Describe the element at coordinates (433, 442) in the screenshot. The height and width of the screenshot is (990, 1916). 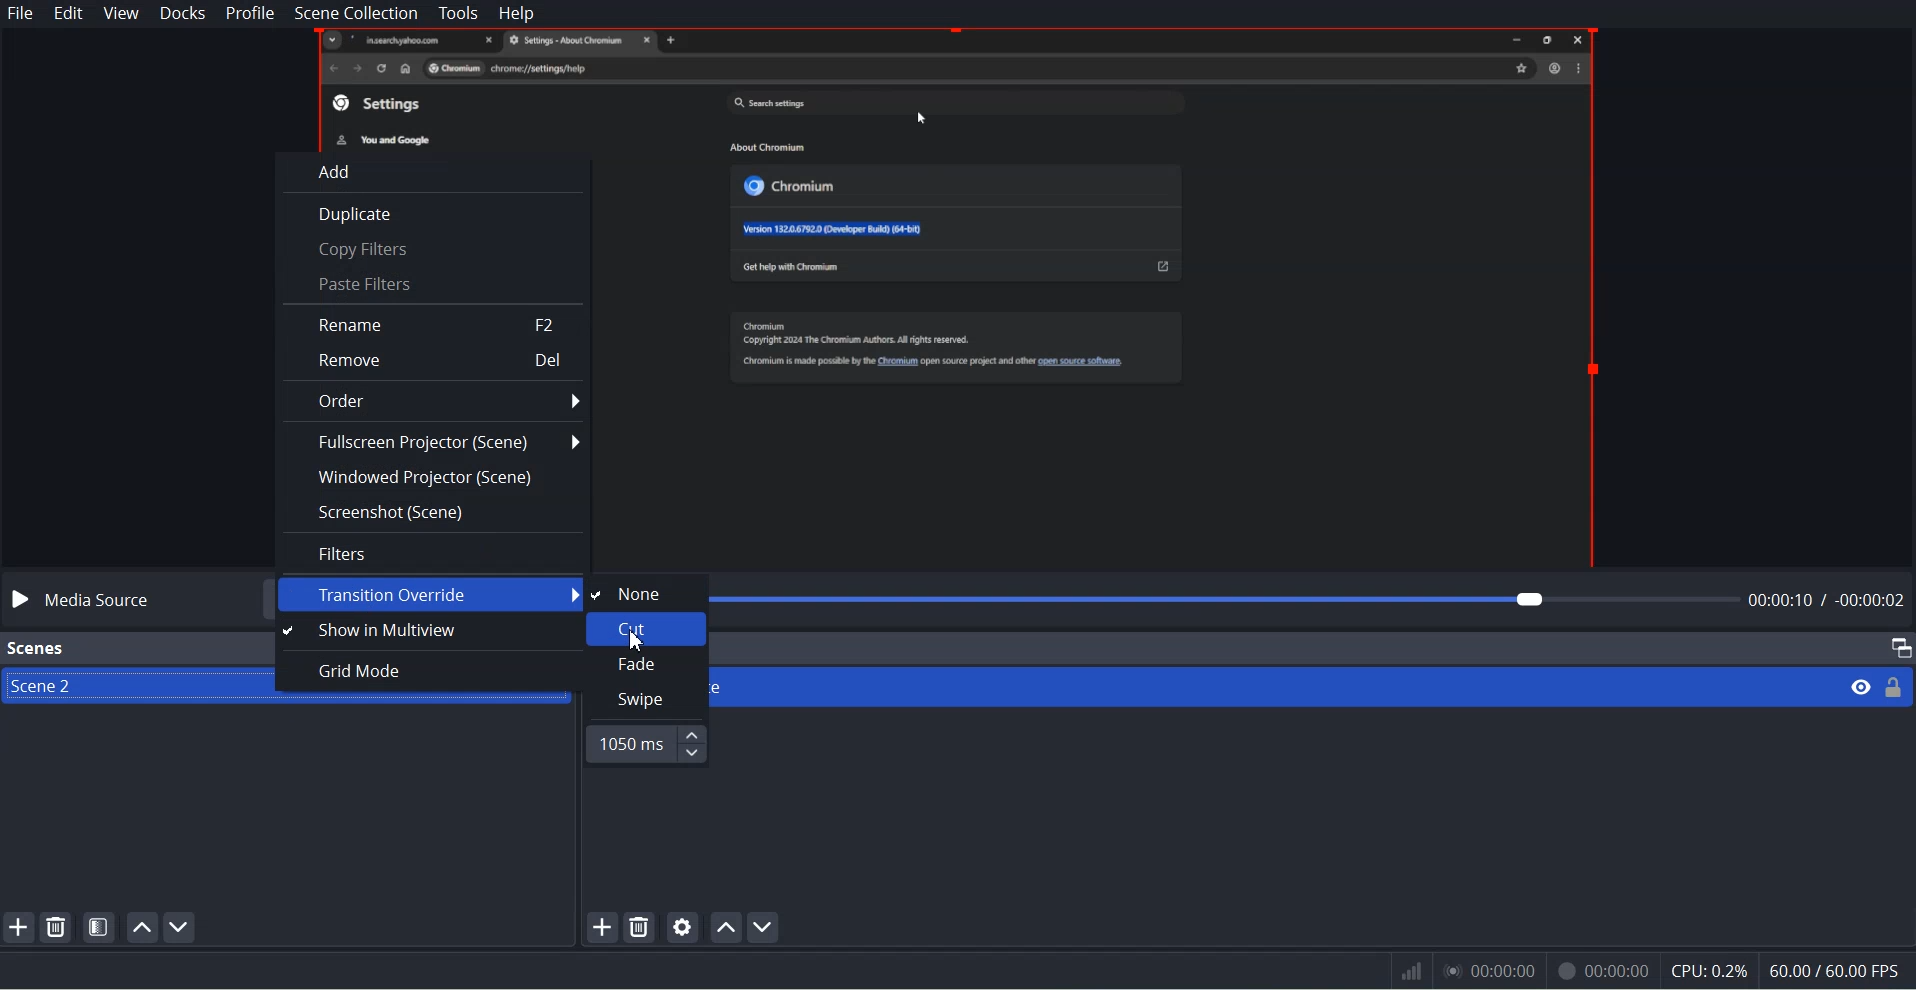
I see `Fullscreen Projector` at that location.